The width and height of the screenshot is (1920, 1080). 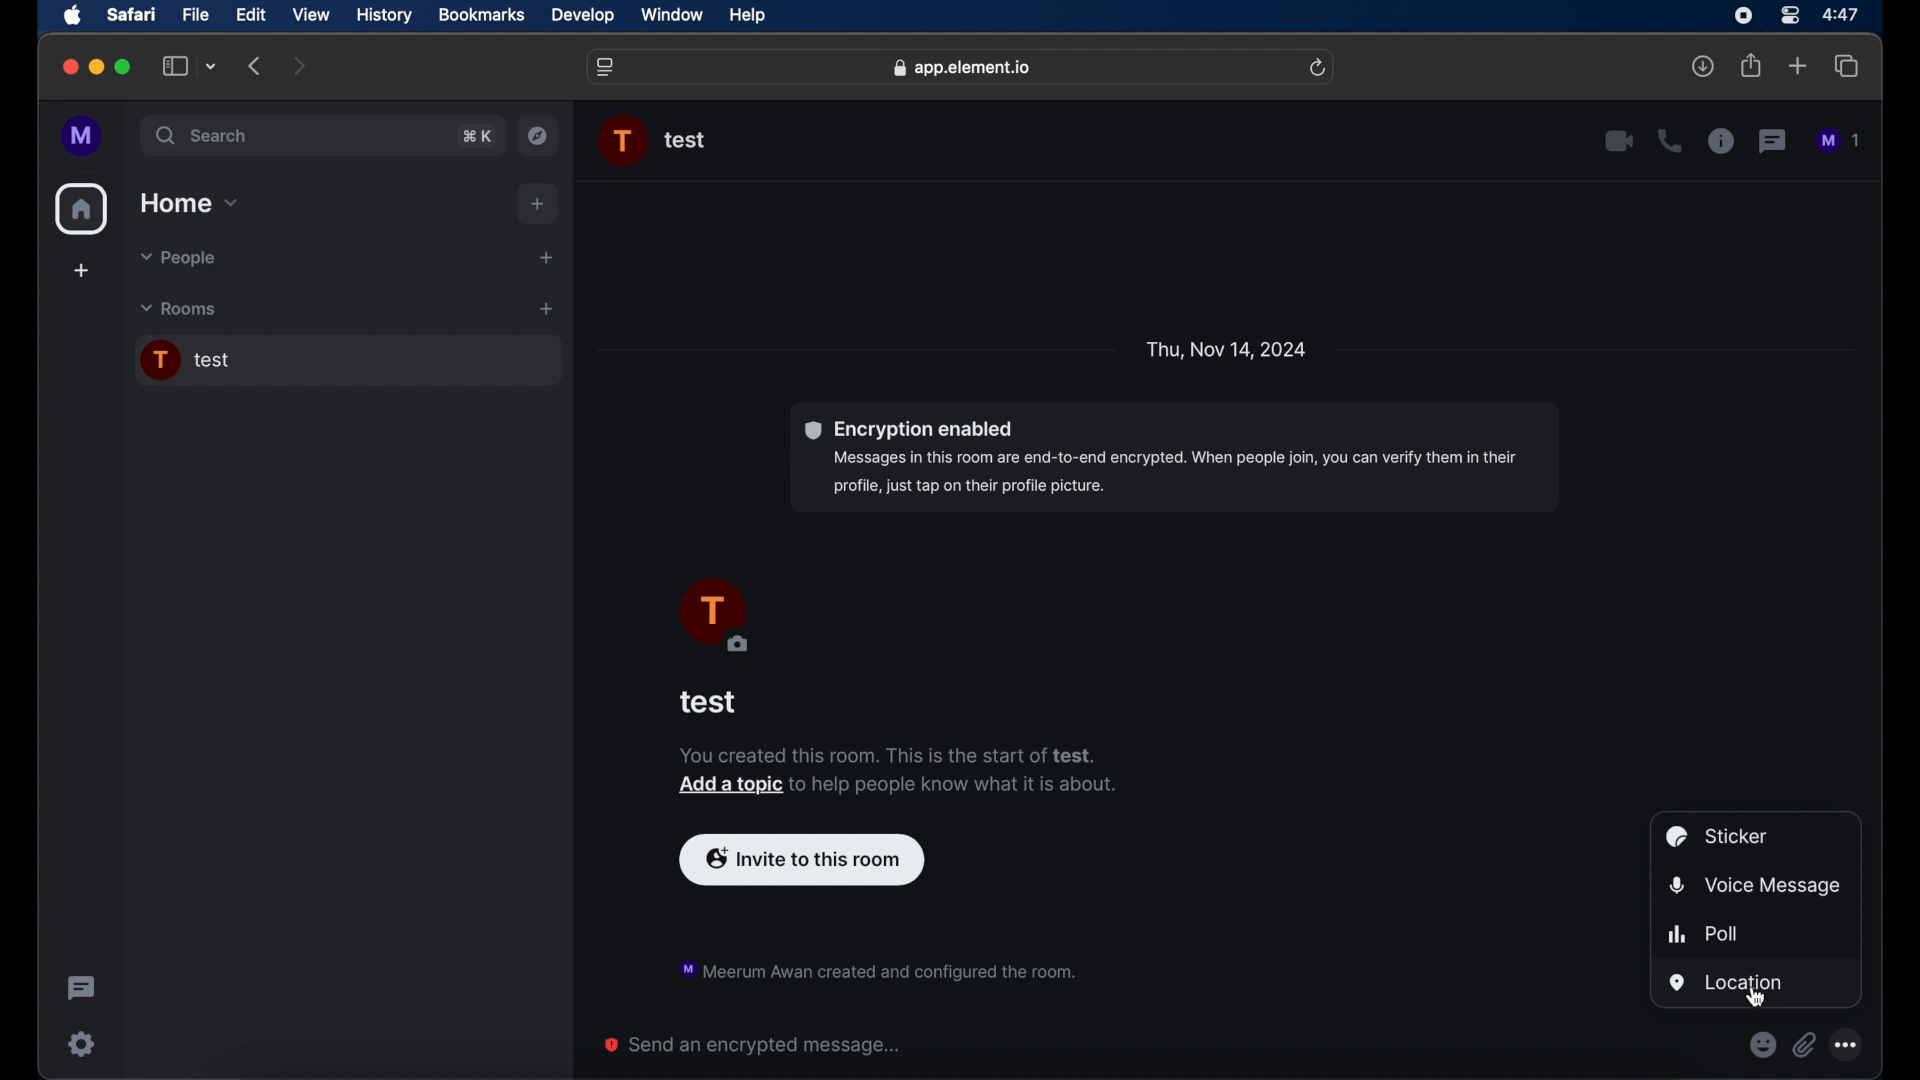 What do you see at coordinates (1720, 836) in the screenshot?
I see `sticker` at bounding box center [1720, 836].